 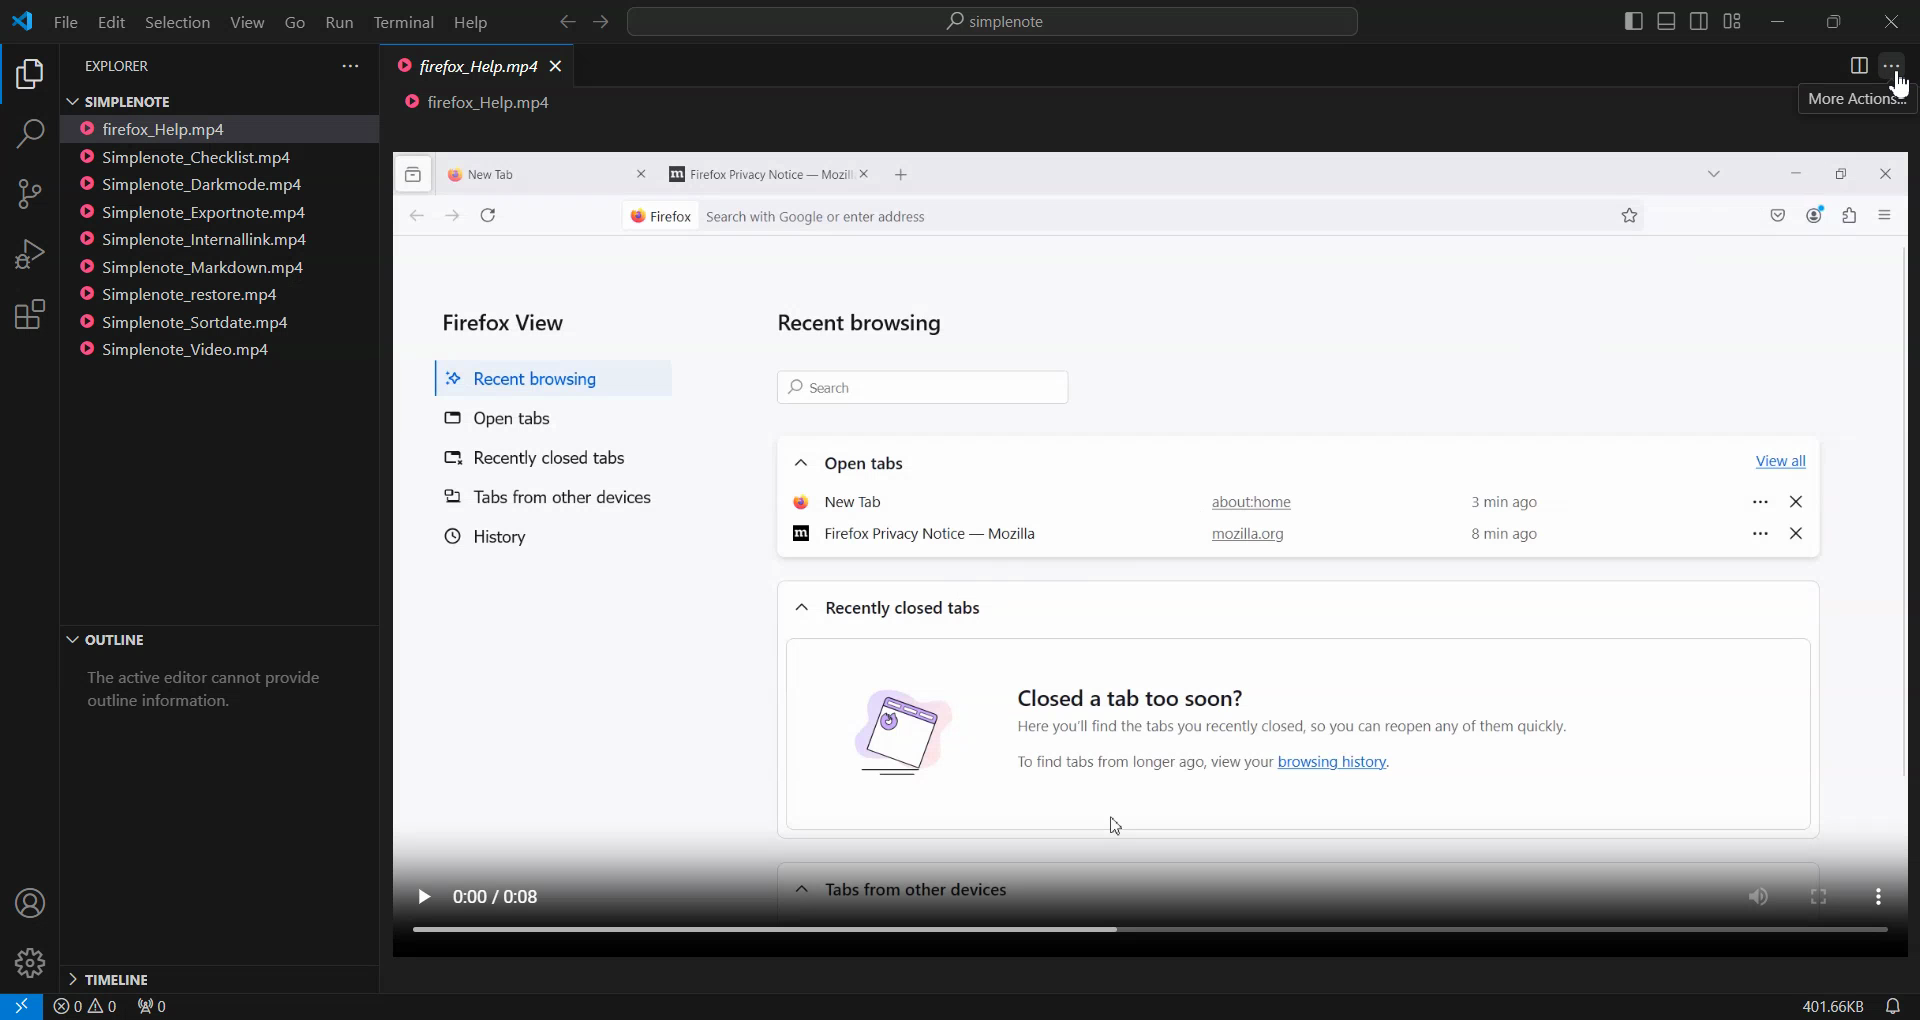 I want to click on Open tabs, so click(x=853, y=460).